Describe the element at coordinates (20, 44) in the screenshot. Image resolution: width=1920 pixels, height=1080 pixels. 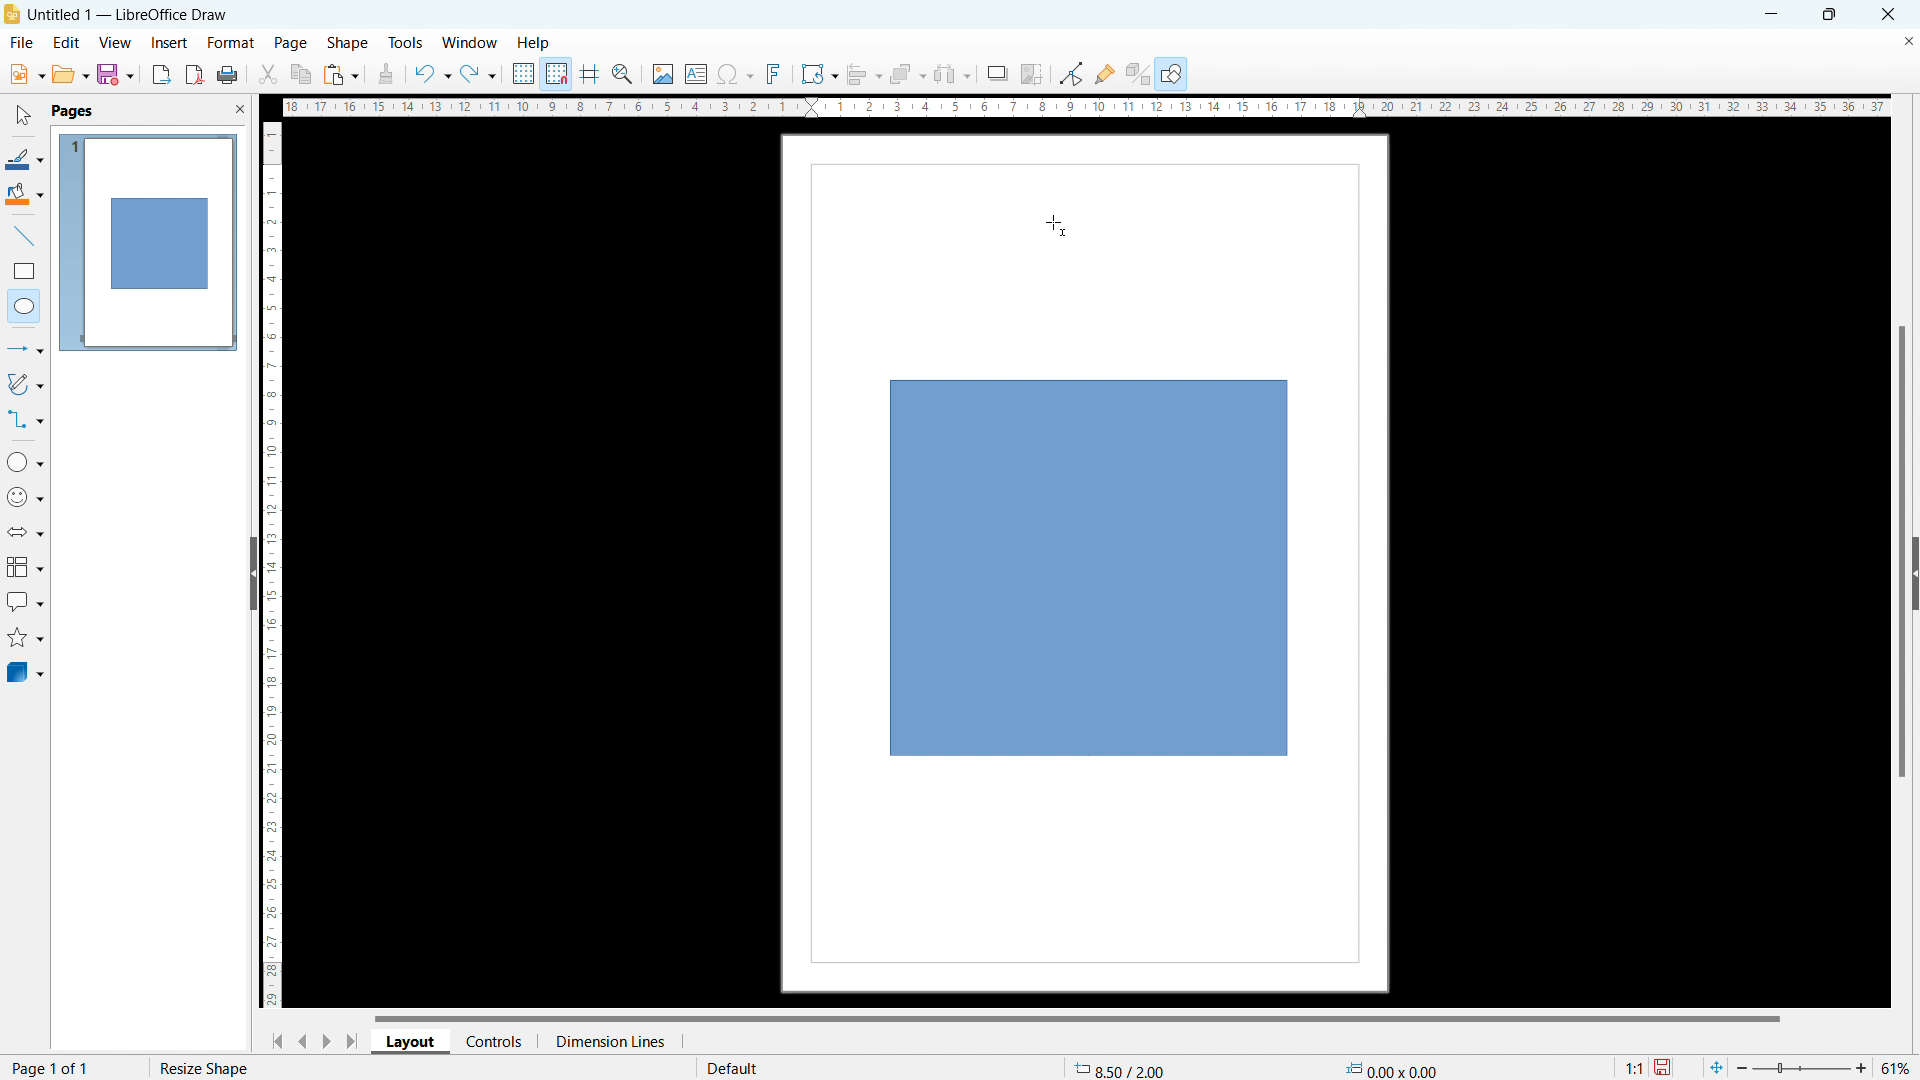
I see `file` at that location.